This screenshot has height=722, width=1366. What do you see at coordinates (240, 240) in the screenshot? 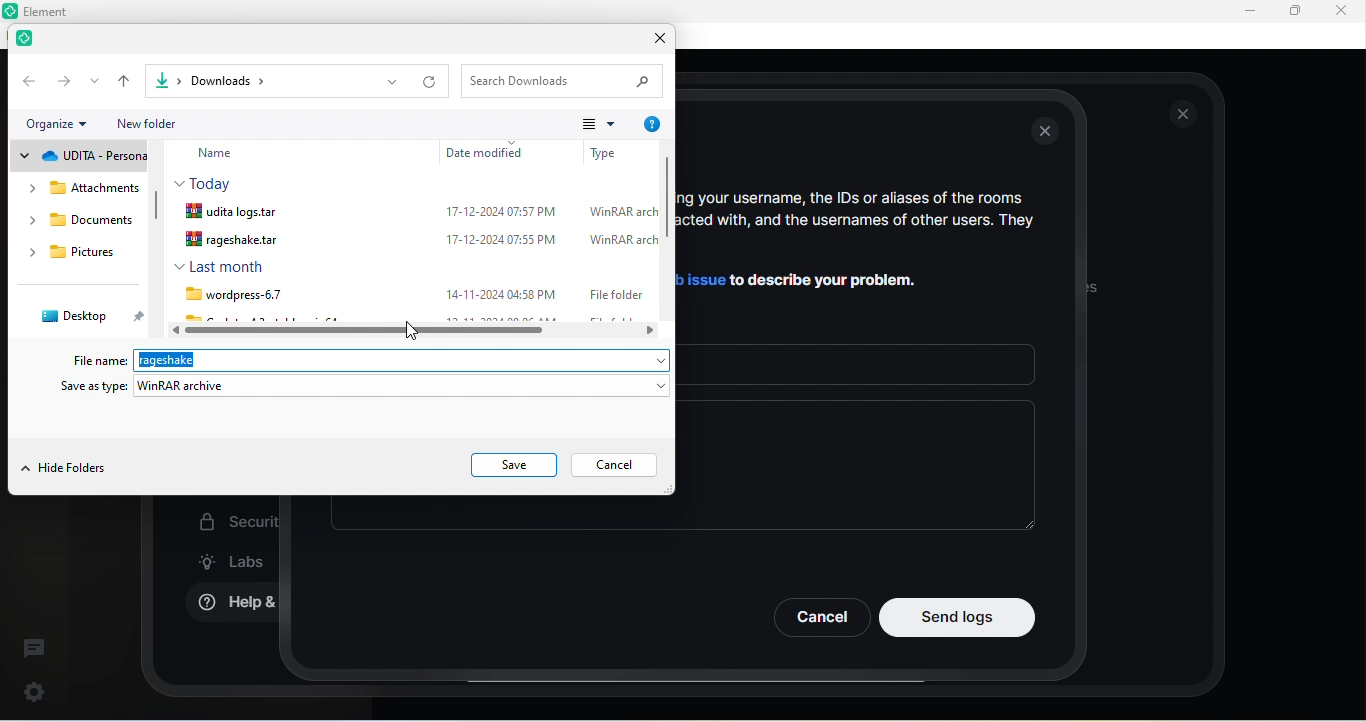
I see `rageshake.tar` at bounding box center [240, 240].